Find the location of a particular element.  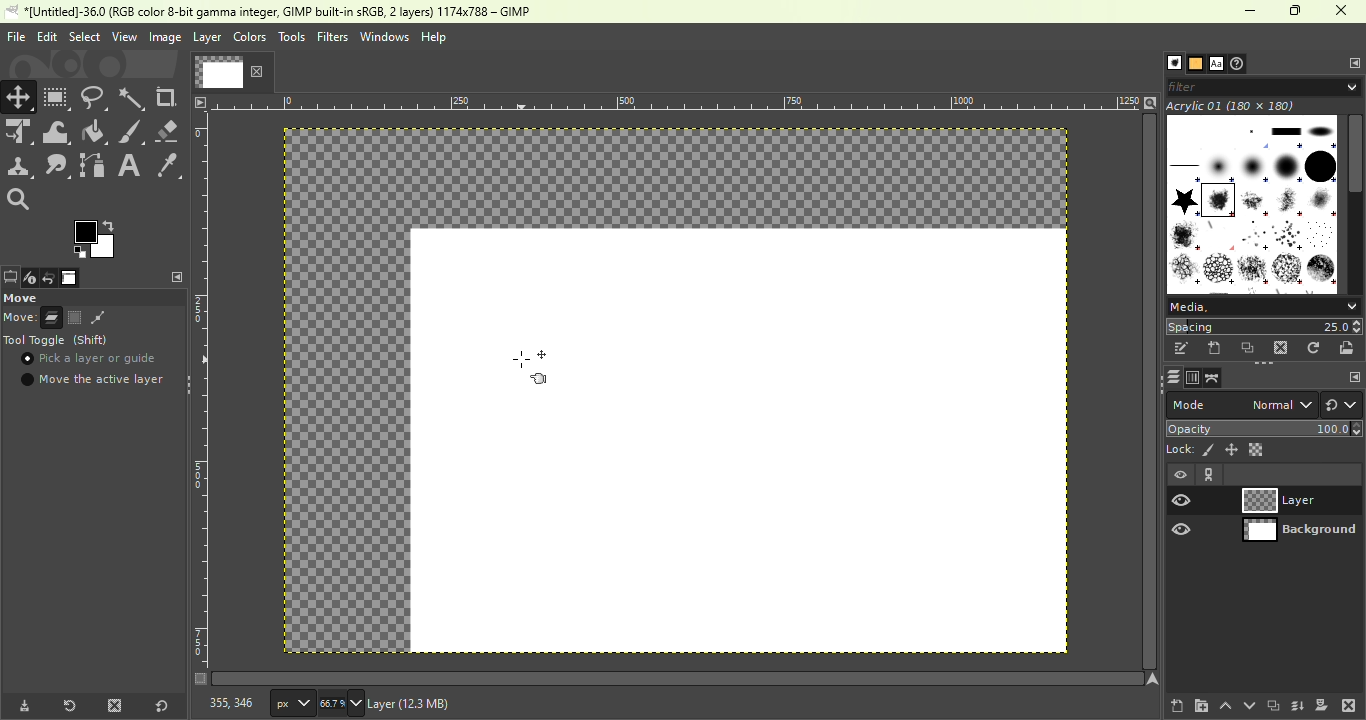

canvas is located at coordinates (739, 441).